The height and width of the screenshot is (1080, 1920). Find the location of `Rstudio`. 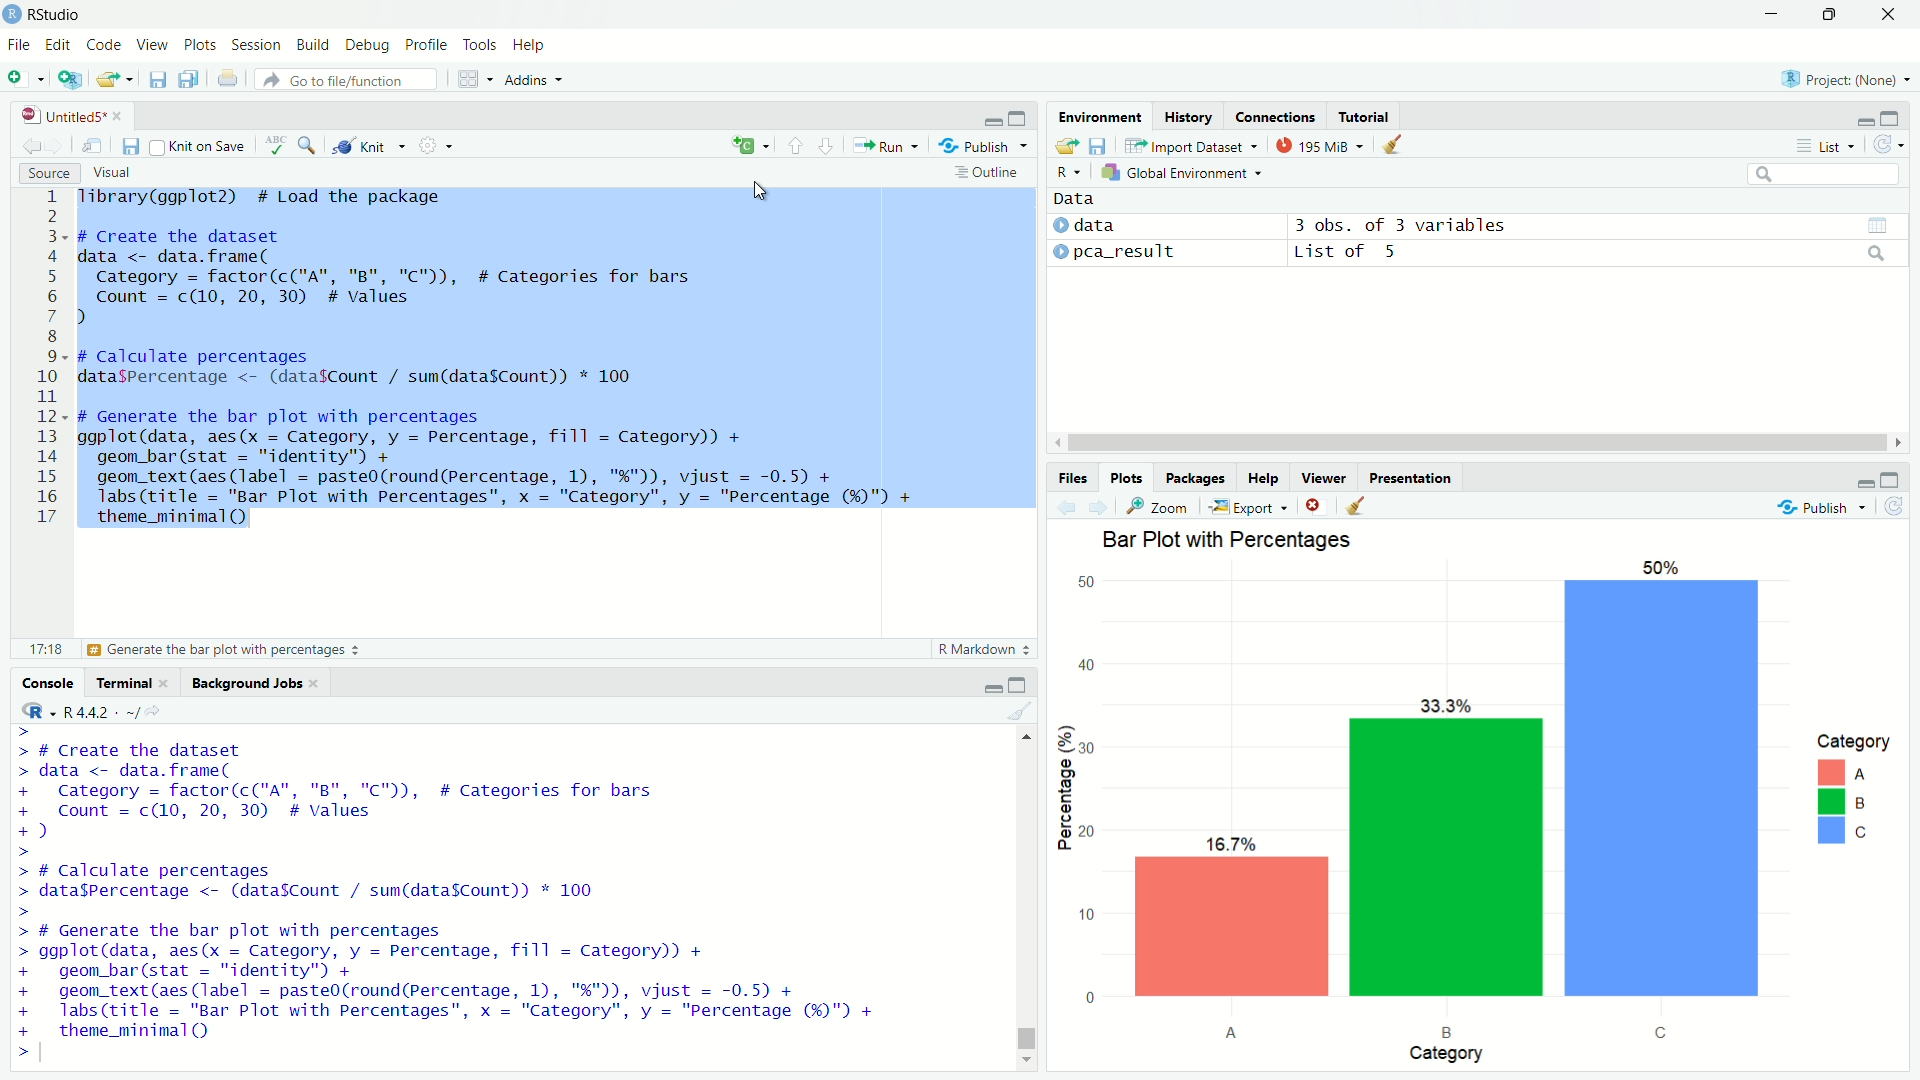

Rstudio is located at coordinates (56, 15).